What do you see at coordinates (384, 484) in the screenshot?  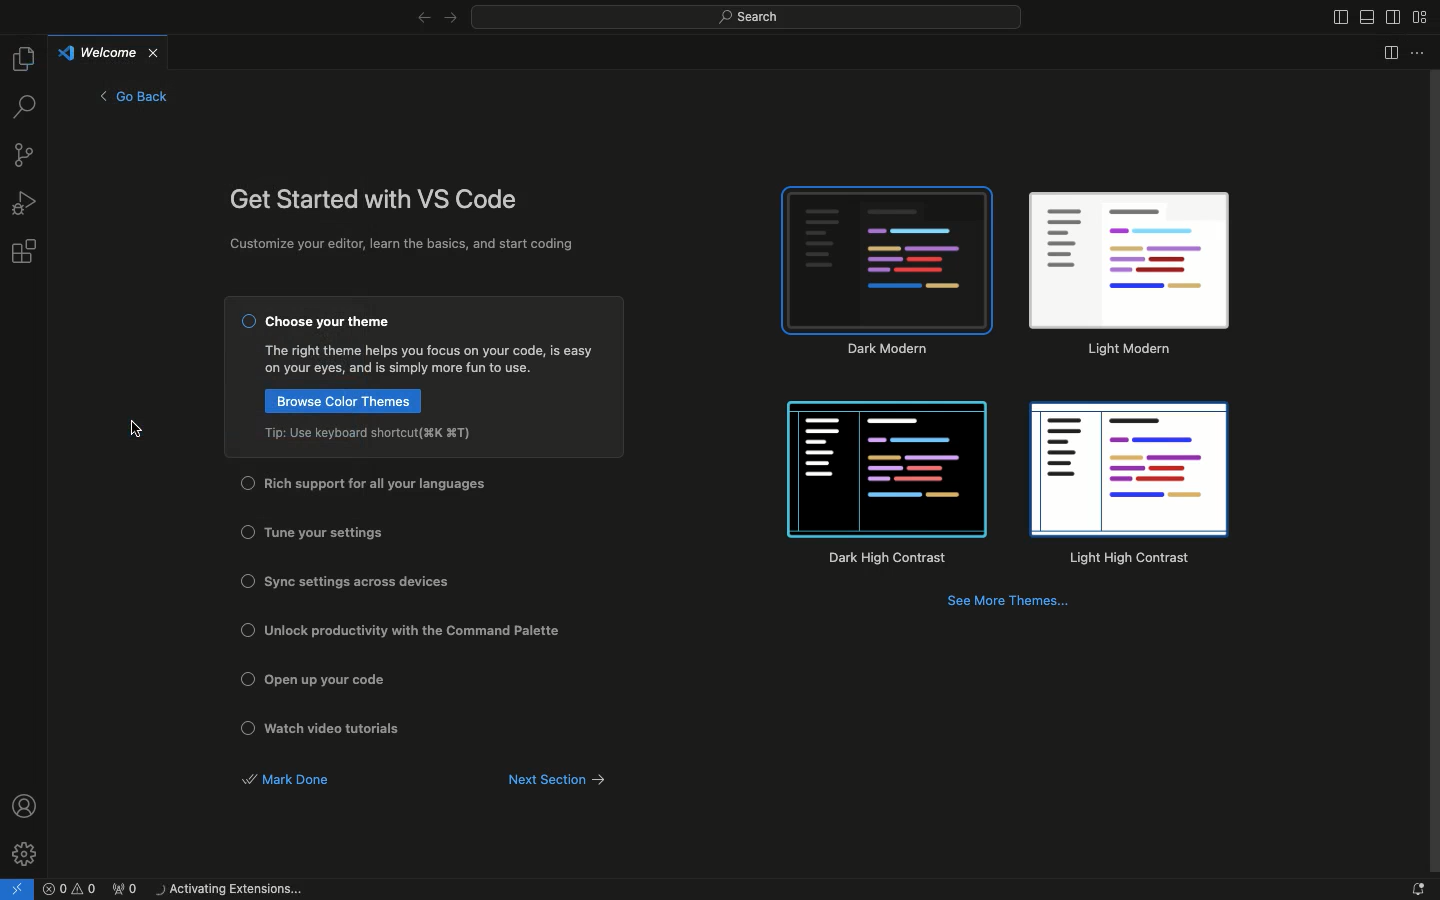 I see `Rich support for all your languages` at bounding box center [384, 484].